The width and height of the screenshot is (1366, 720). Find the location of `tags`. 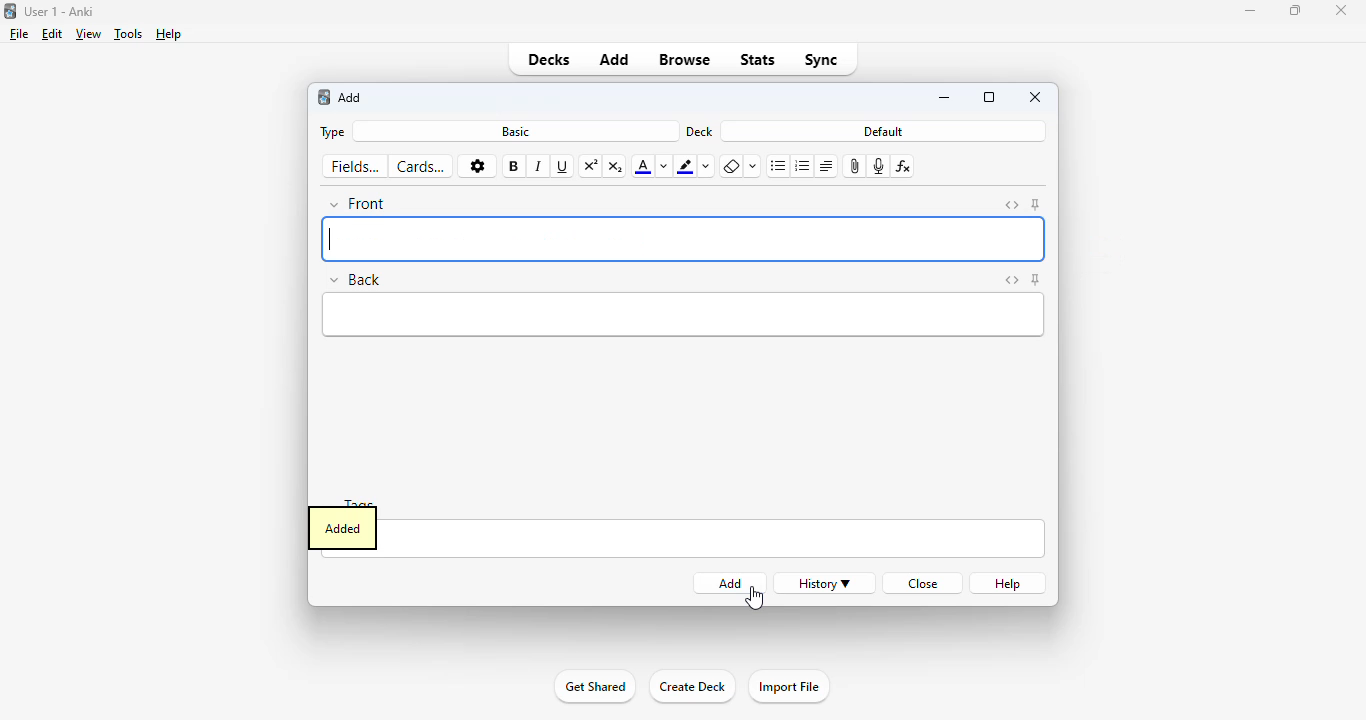

tags is located at coordinates (371, 500).